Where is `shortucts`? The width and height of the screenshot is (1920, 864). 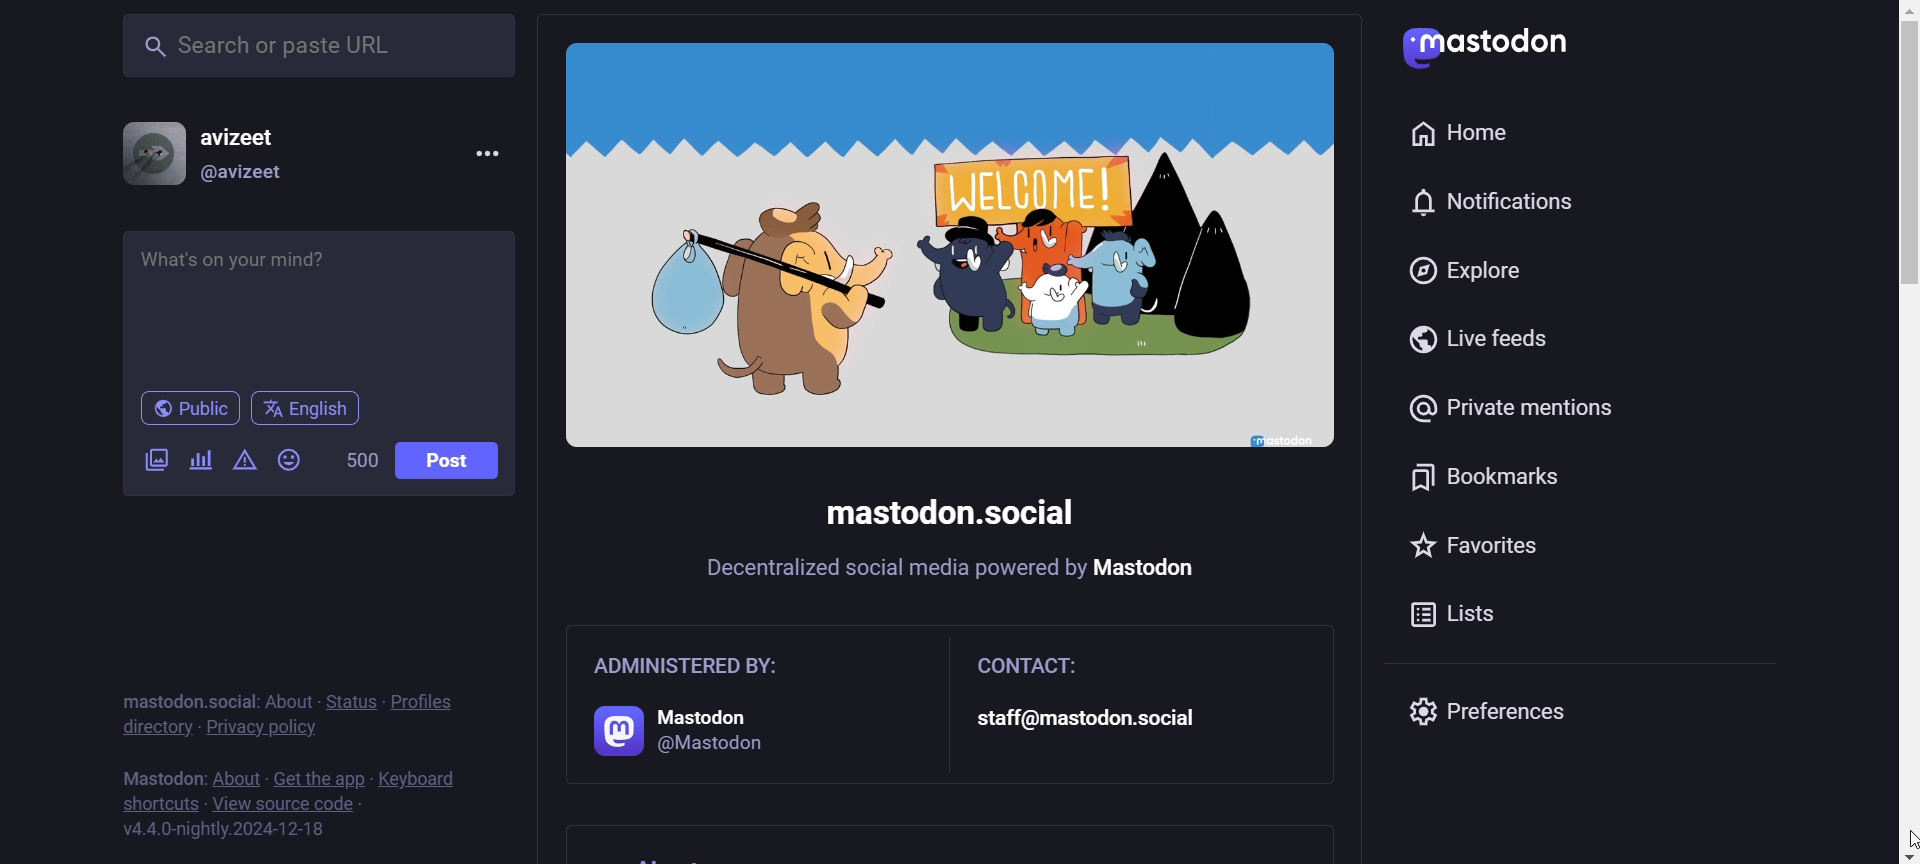 shortucts is located at coordinates (159, 803).